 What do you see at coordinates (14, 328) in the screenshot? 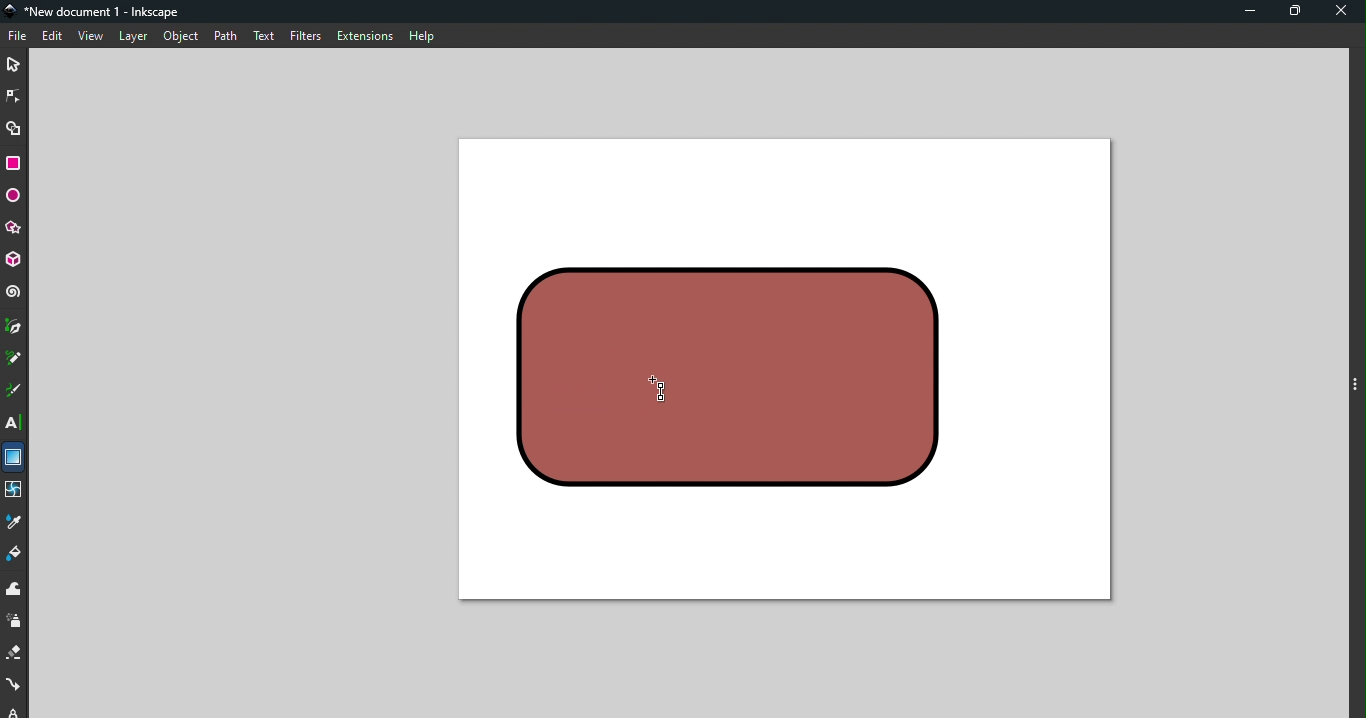
I see `Pen tool` at bounding box center [14, 328].